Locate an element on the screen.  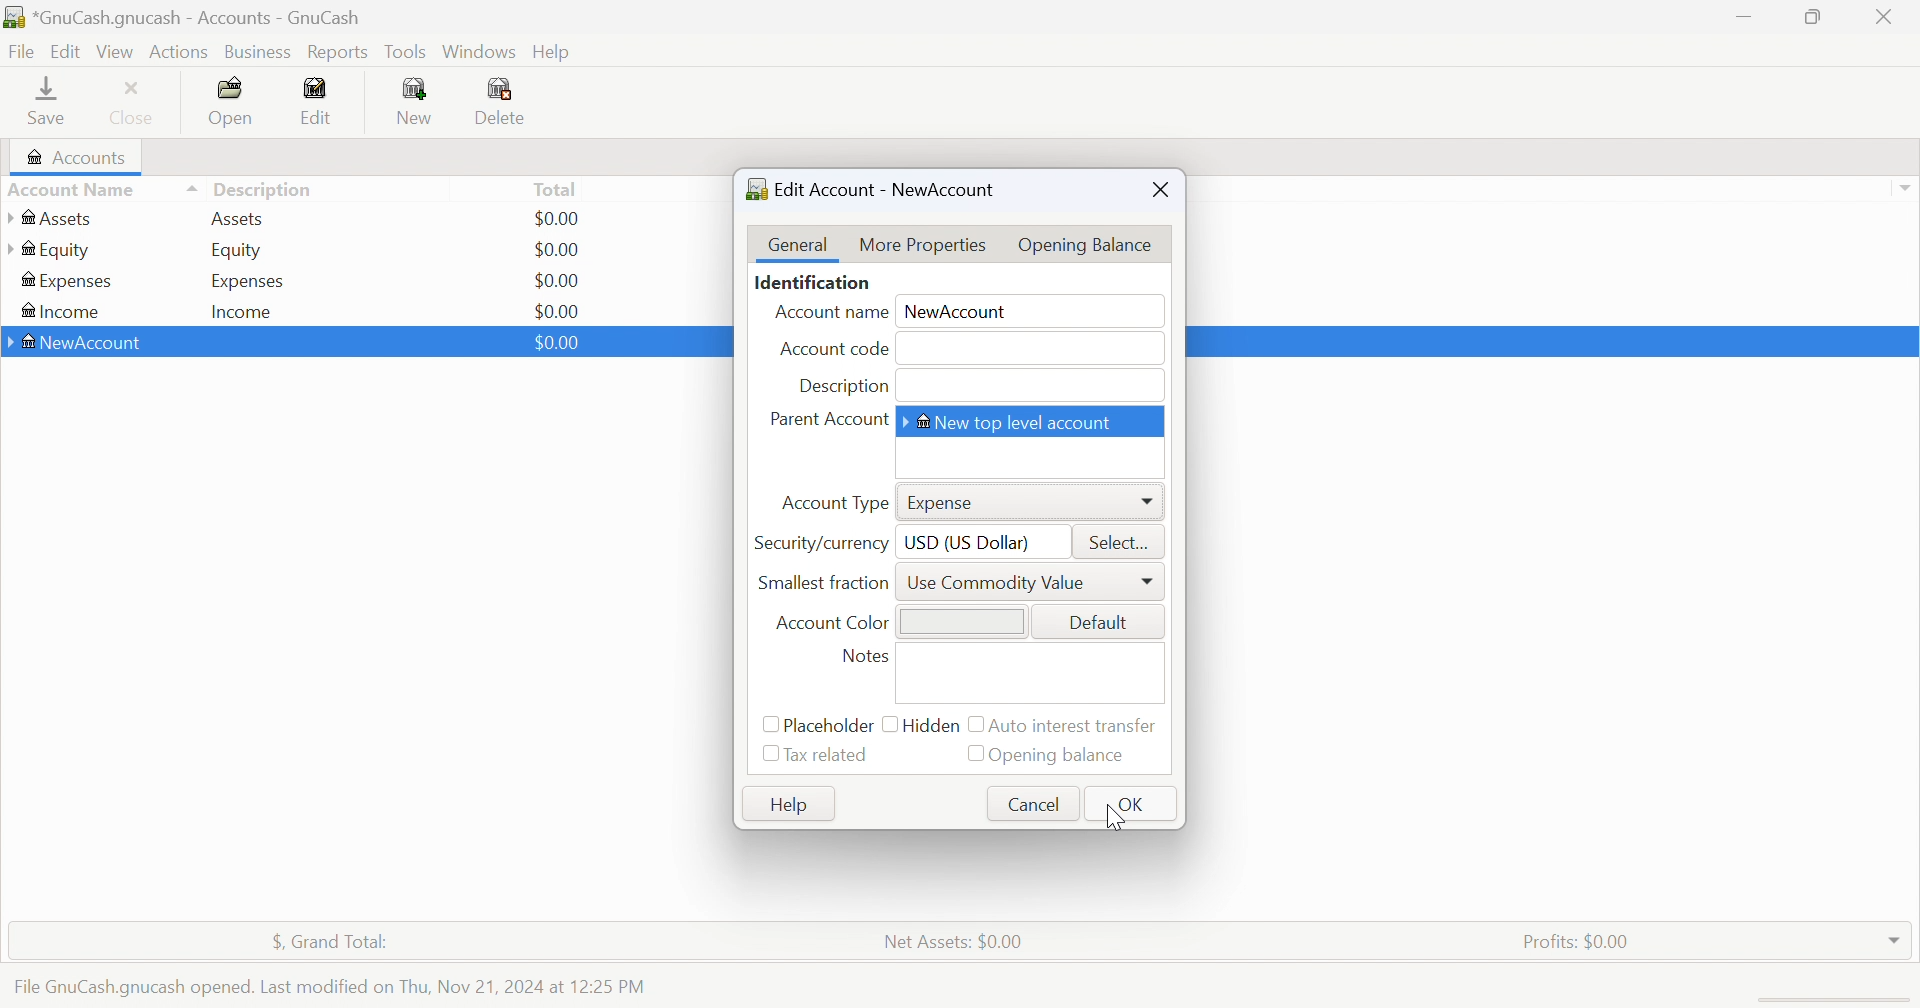
Opening Balance is located at coordinates (1088, 245).